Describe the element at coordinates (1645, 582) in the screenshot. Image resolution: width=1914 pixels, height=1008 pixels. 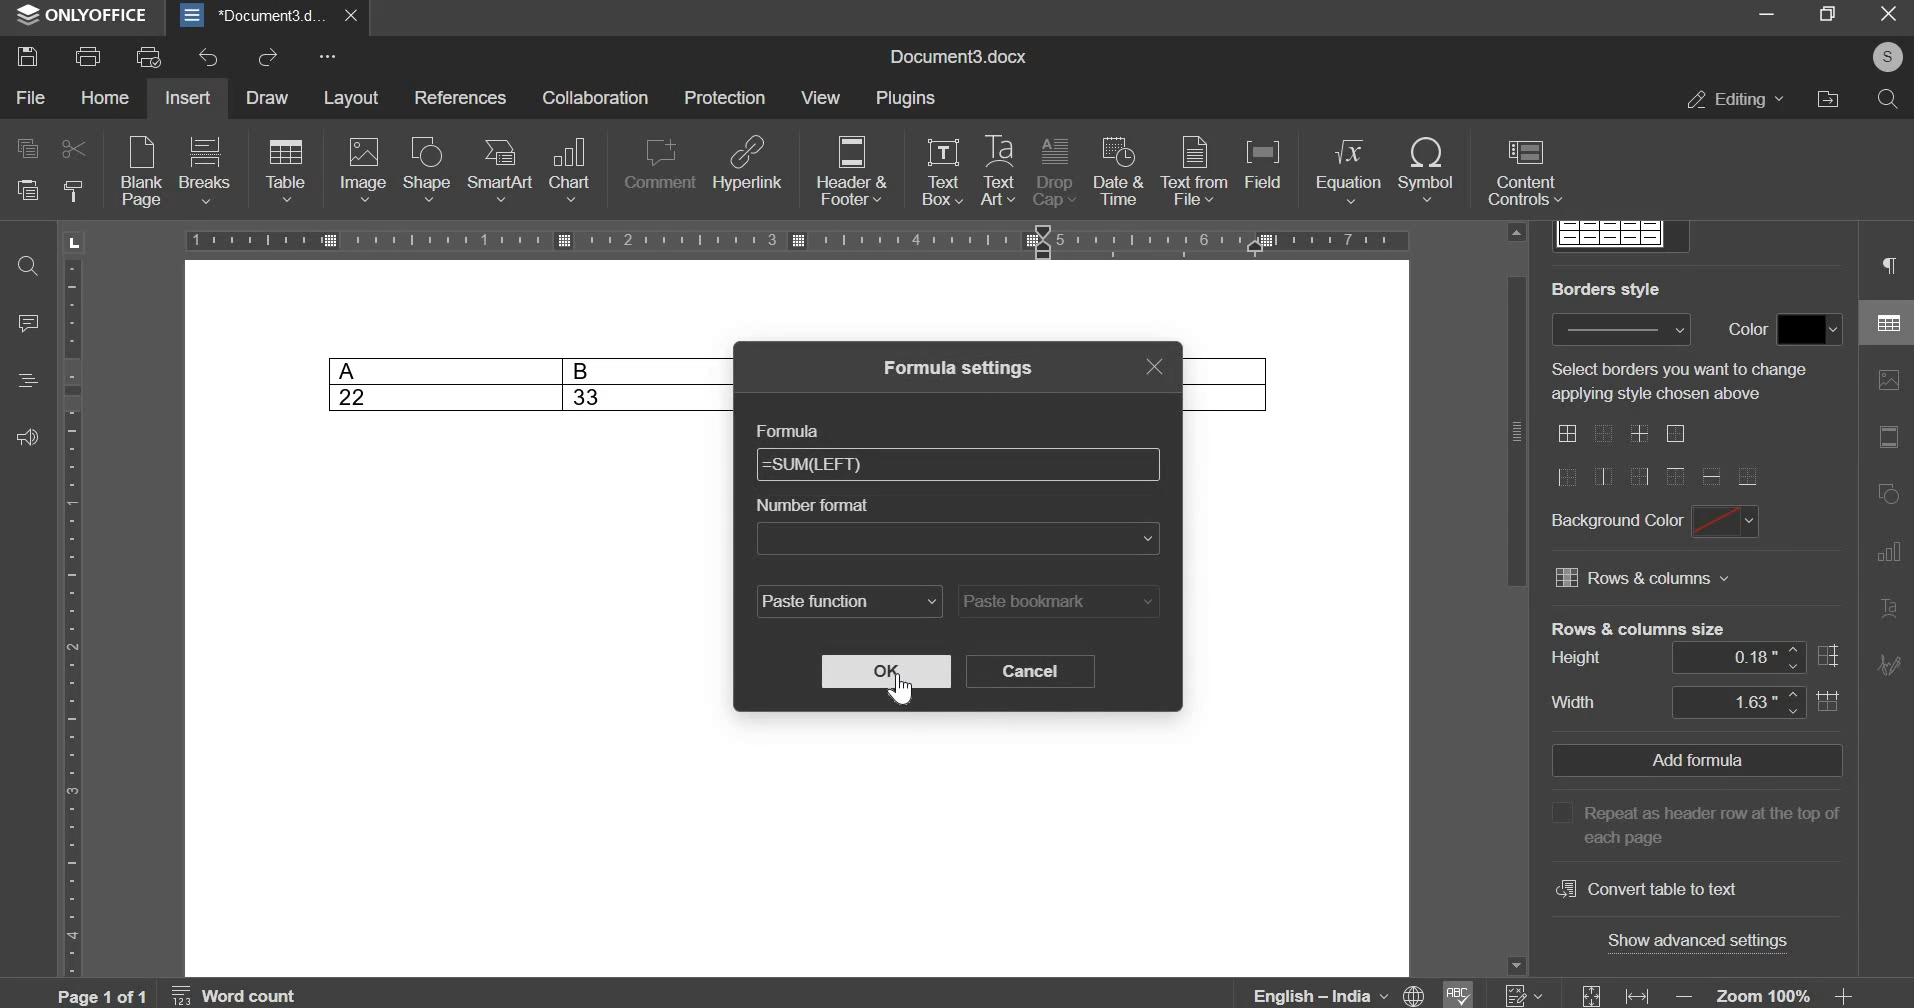
I see `rows and columns` at that location.